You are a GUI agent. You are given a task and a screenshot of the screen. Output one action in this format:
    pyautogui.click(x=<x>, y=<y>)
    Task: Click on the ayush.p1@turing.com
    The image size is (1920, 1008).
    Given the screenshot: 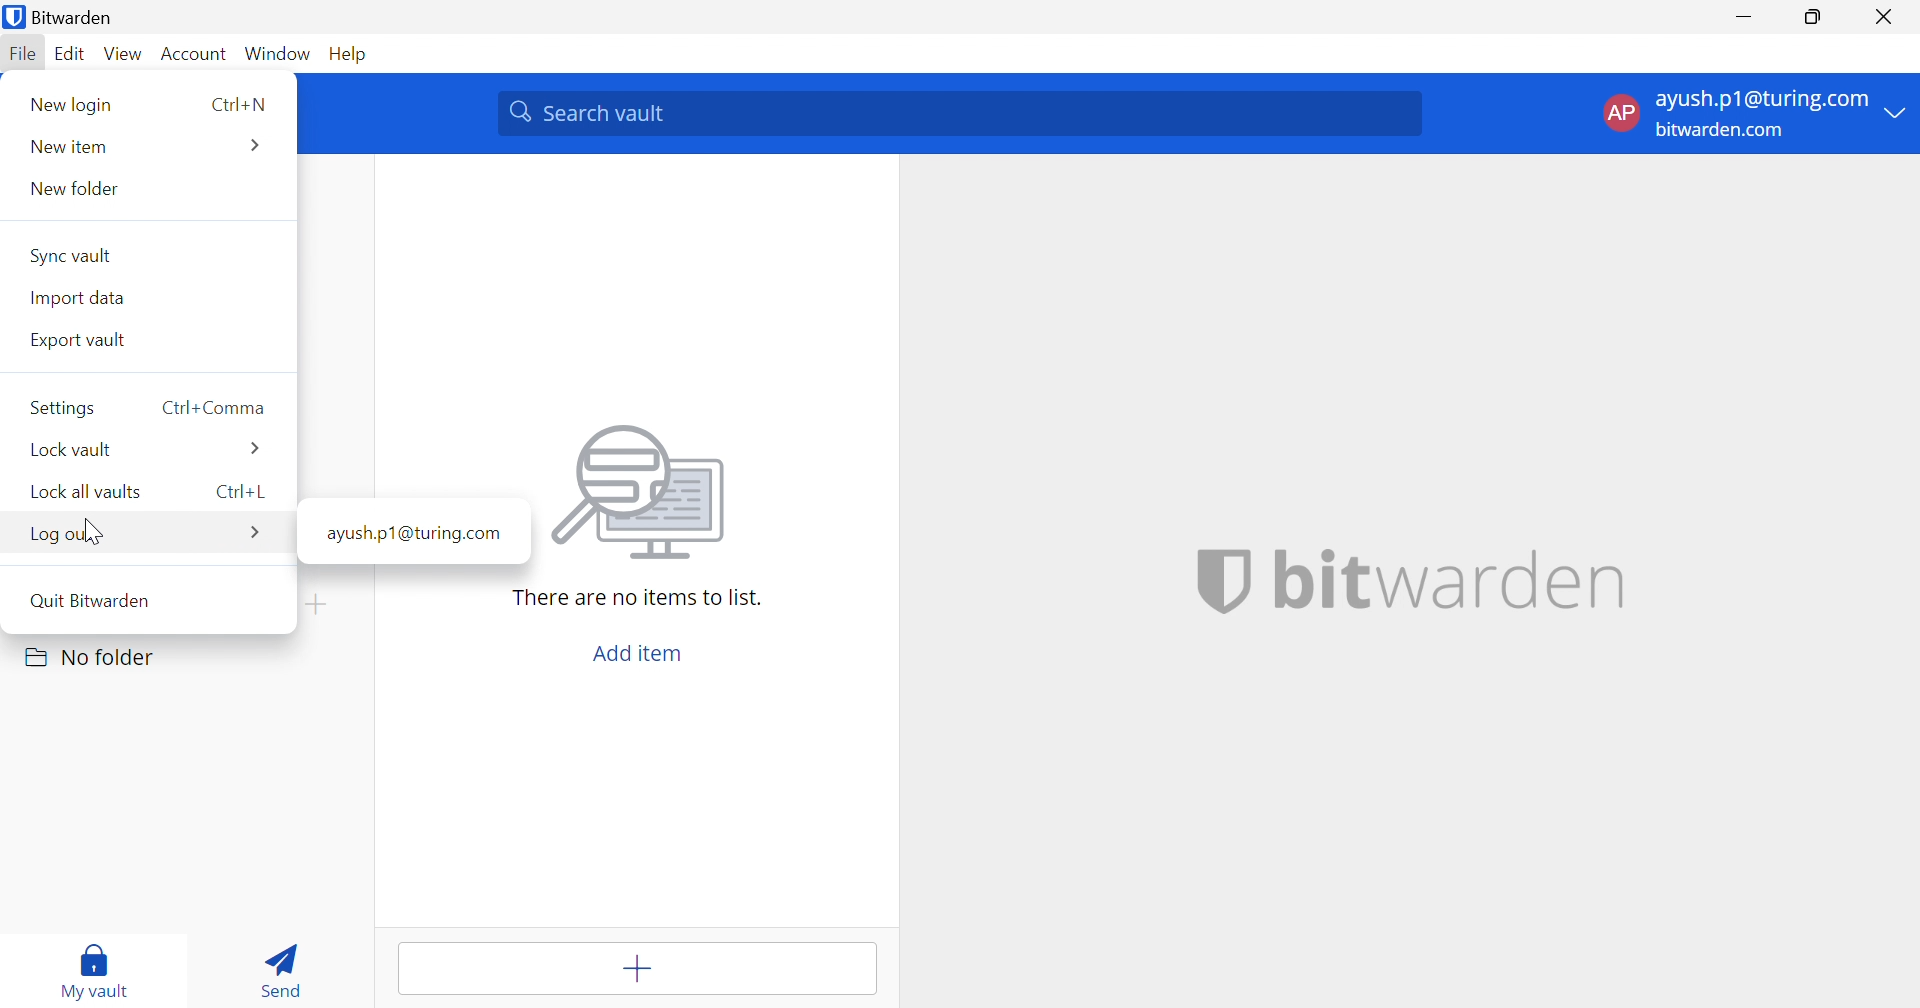 What is the action you would take?
    pyautogui.click(x=412, y=531)
    